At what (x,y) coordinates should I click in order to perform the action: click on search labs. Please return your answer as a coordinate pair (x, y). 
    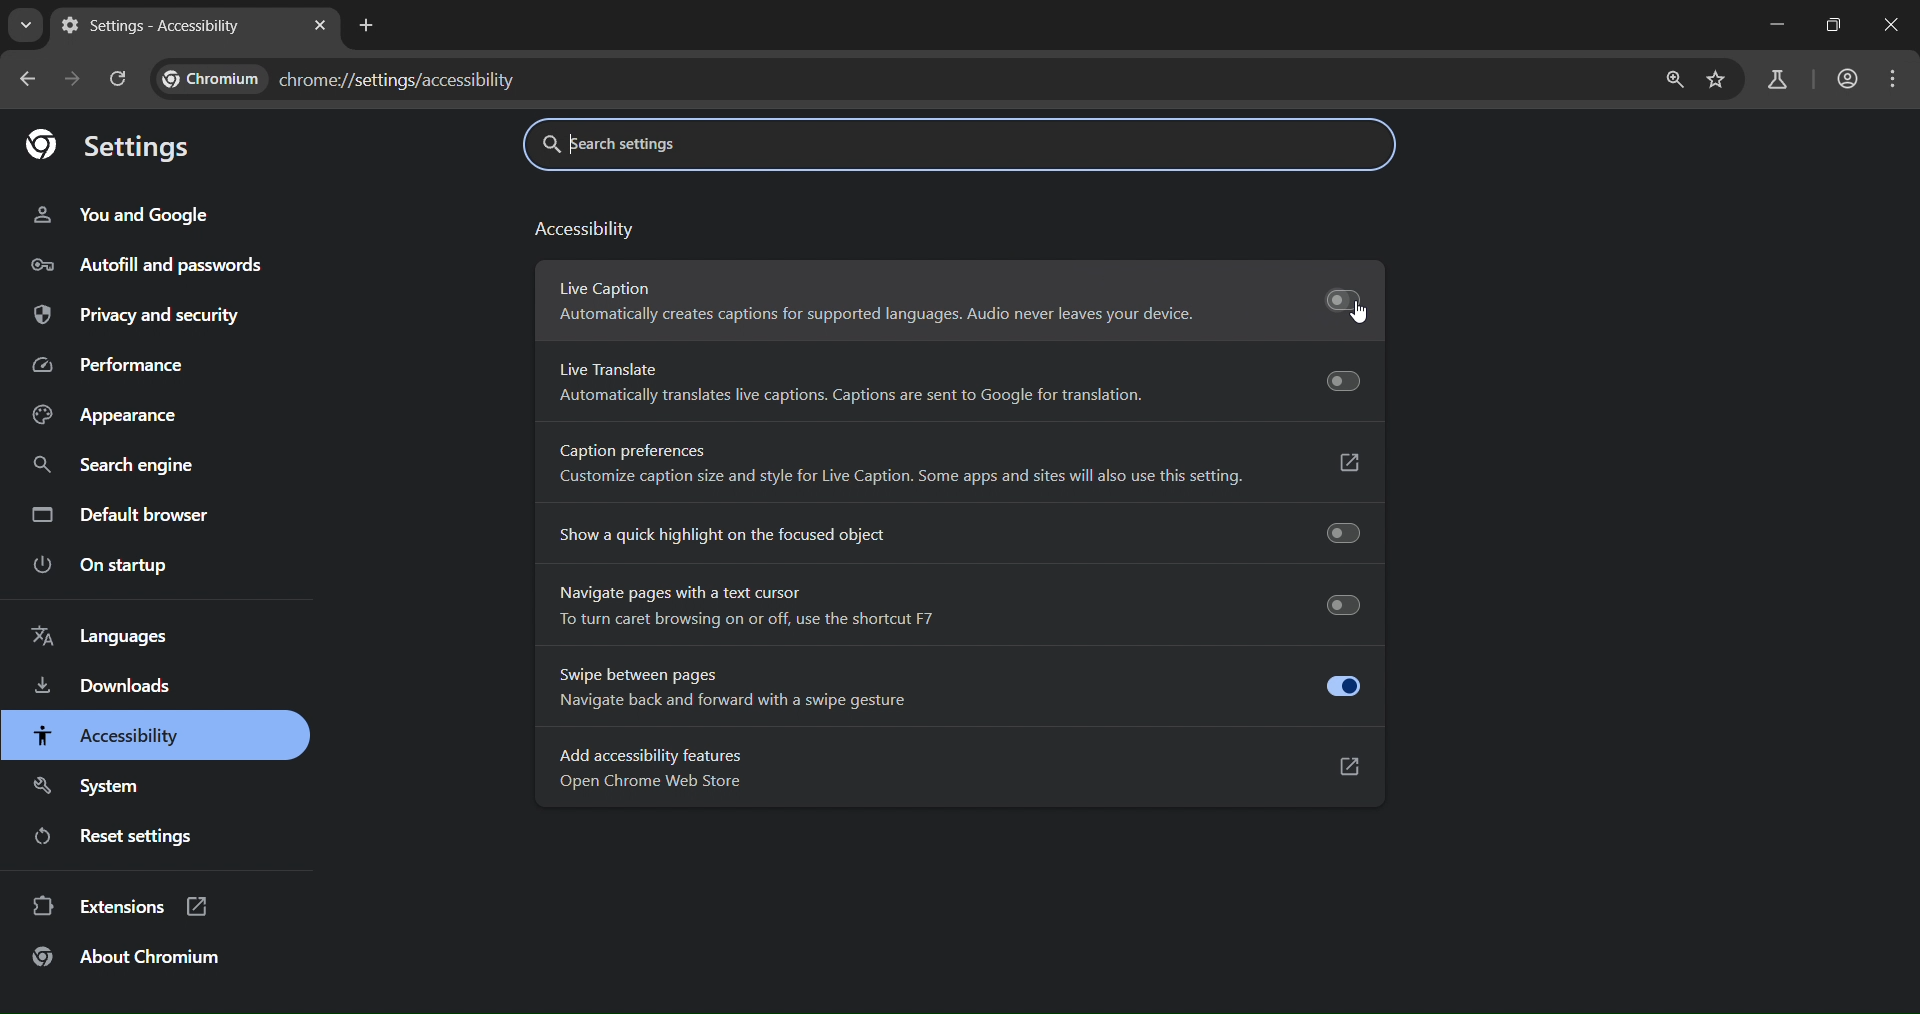
    Looking at the image, I should click on (1781, 83).